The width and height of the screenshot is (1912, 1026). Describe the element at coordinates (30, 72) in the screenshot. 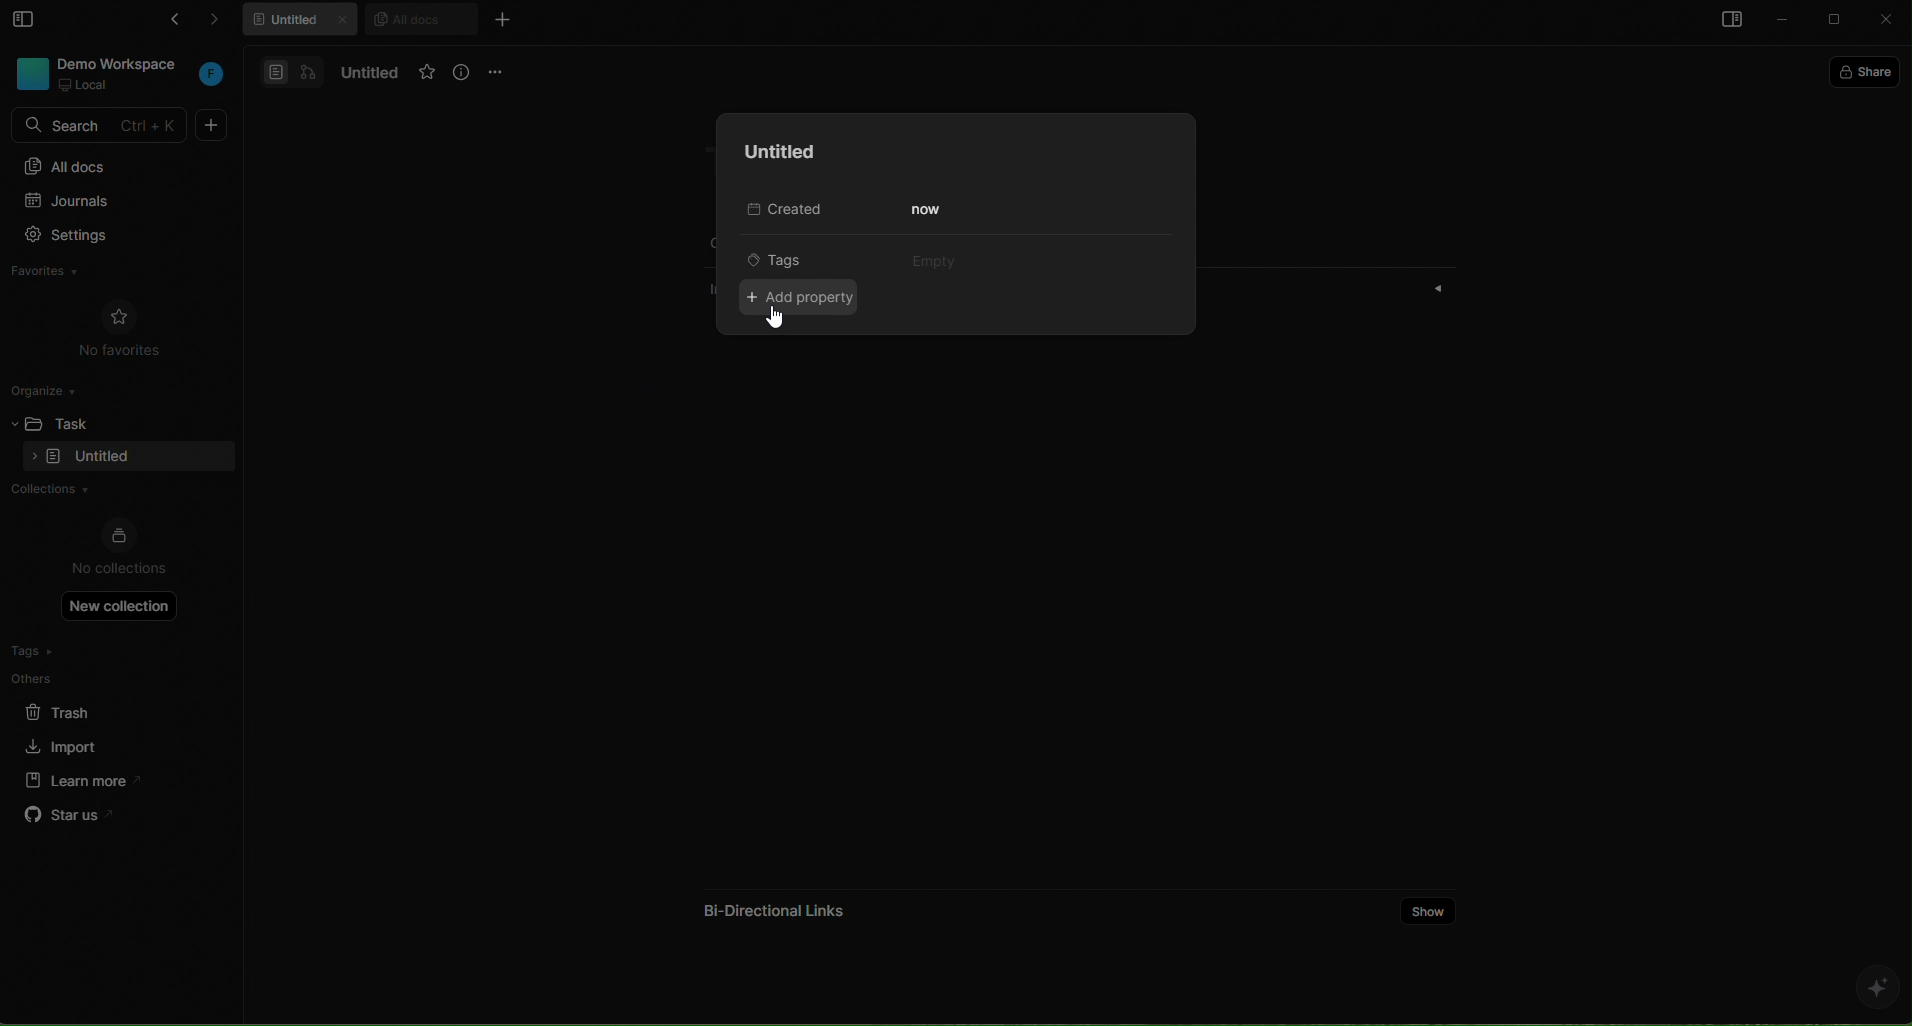

I see `workspace photo` at that location.